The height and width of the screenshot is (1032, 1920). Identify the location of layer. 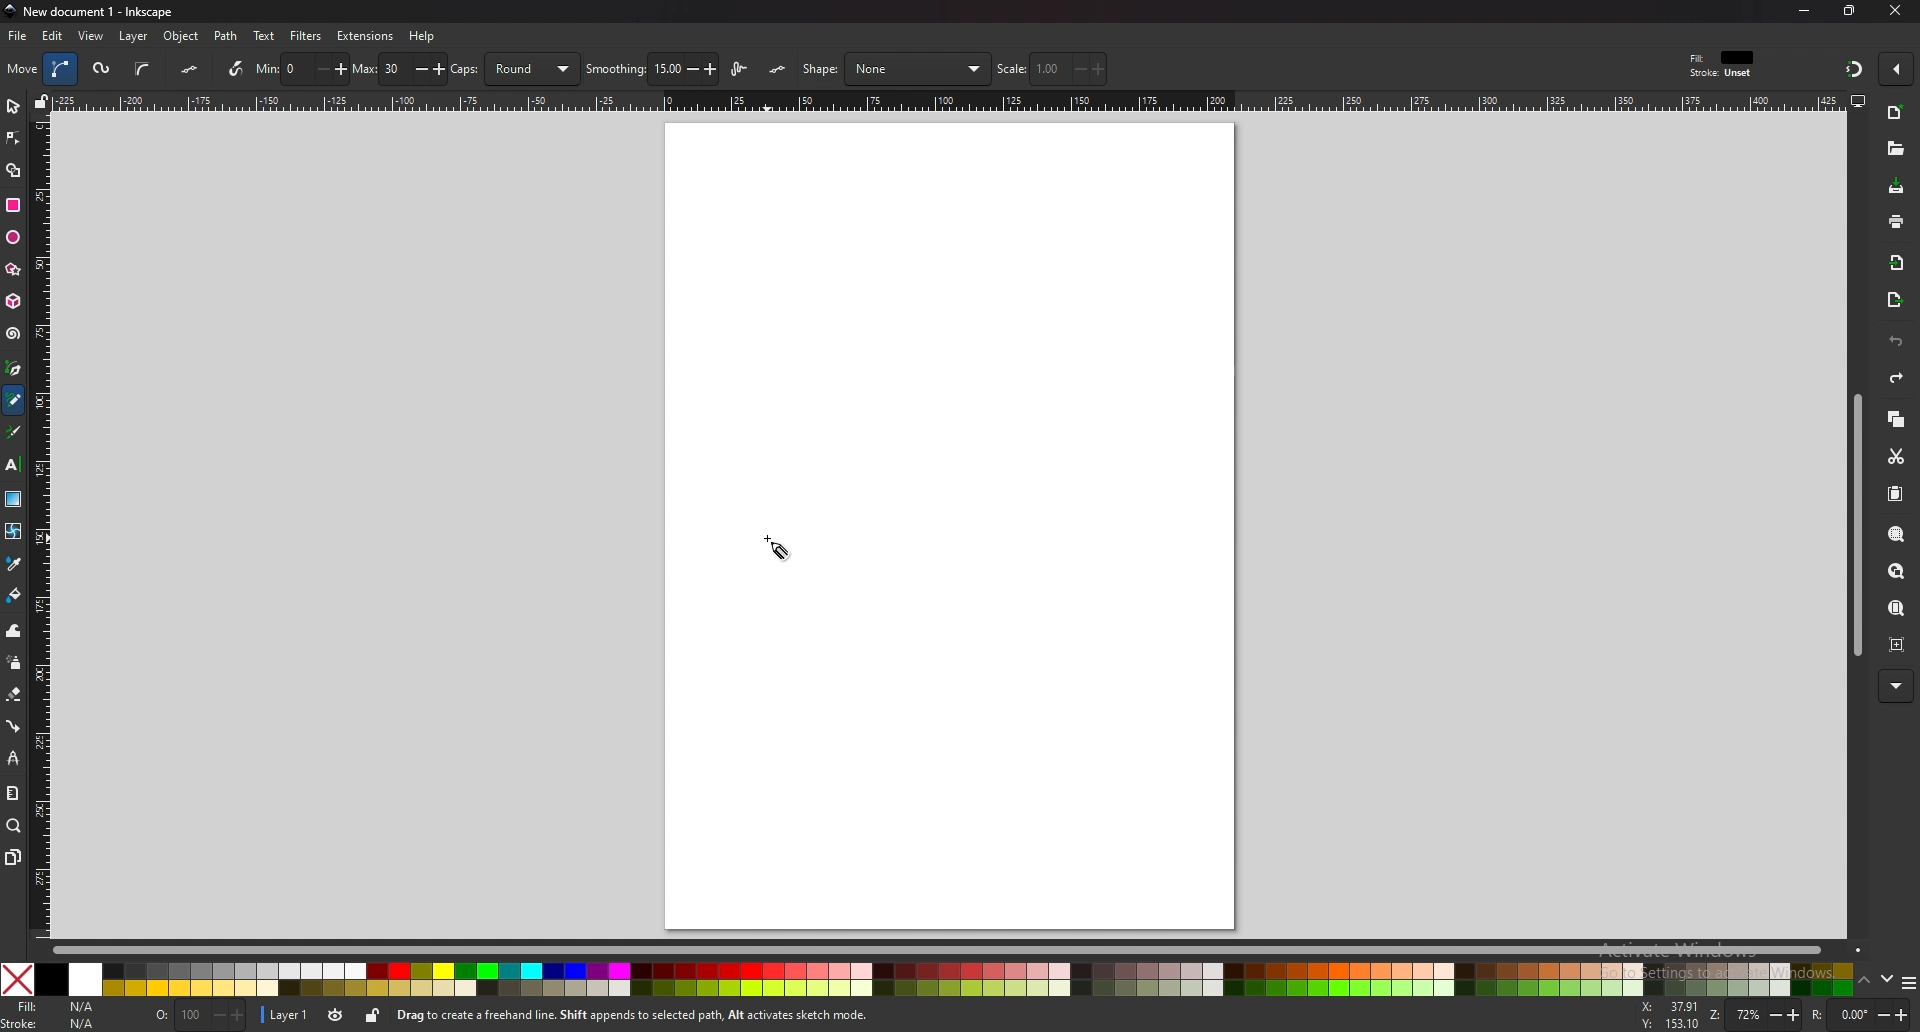
(135, 37).